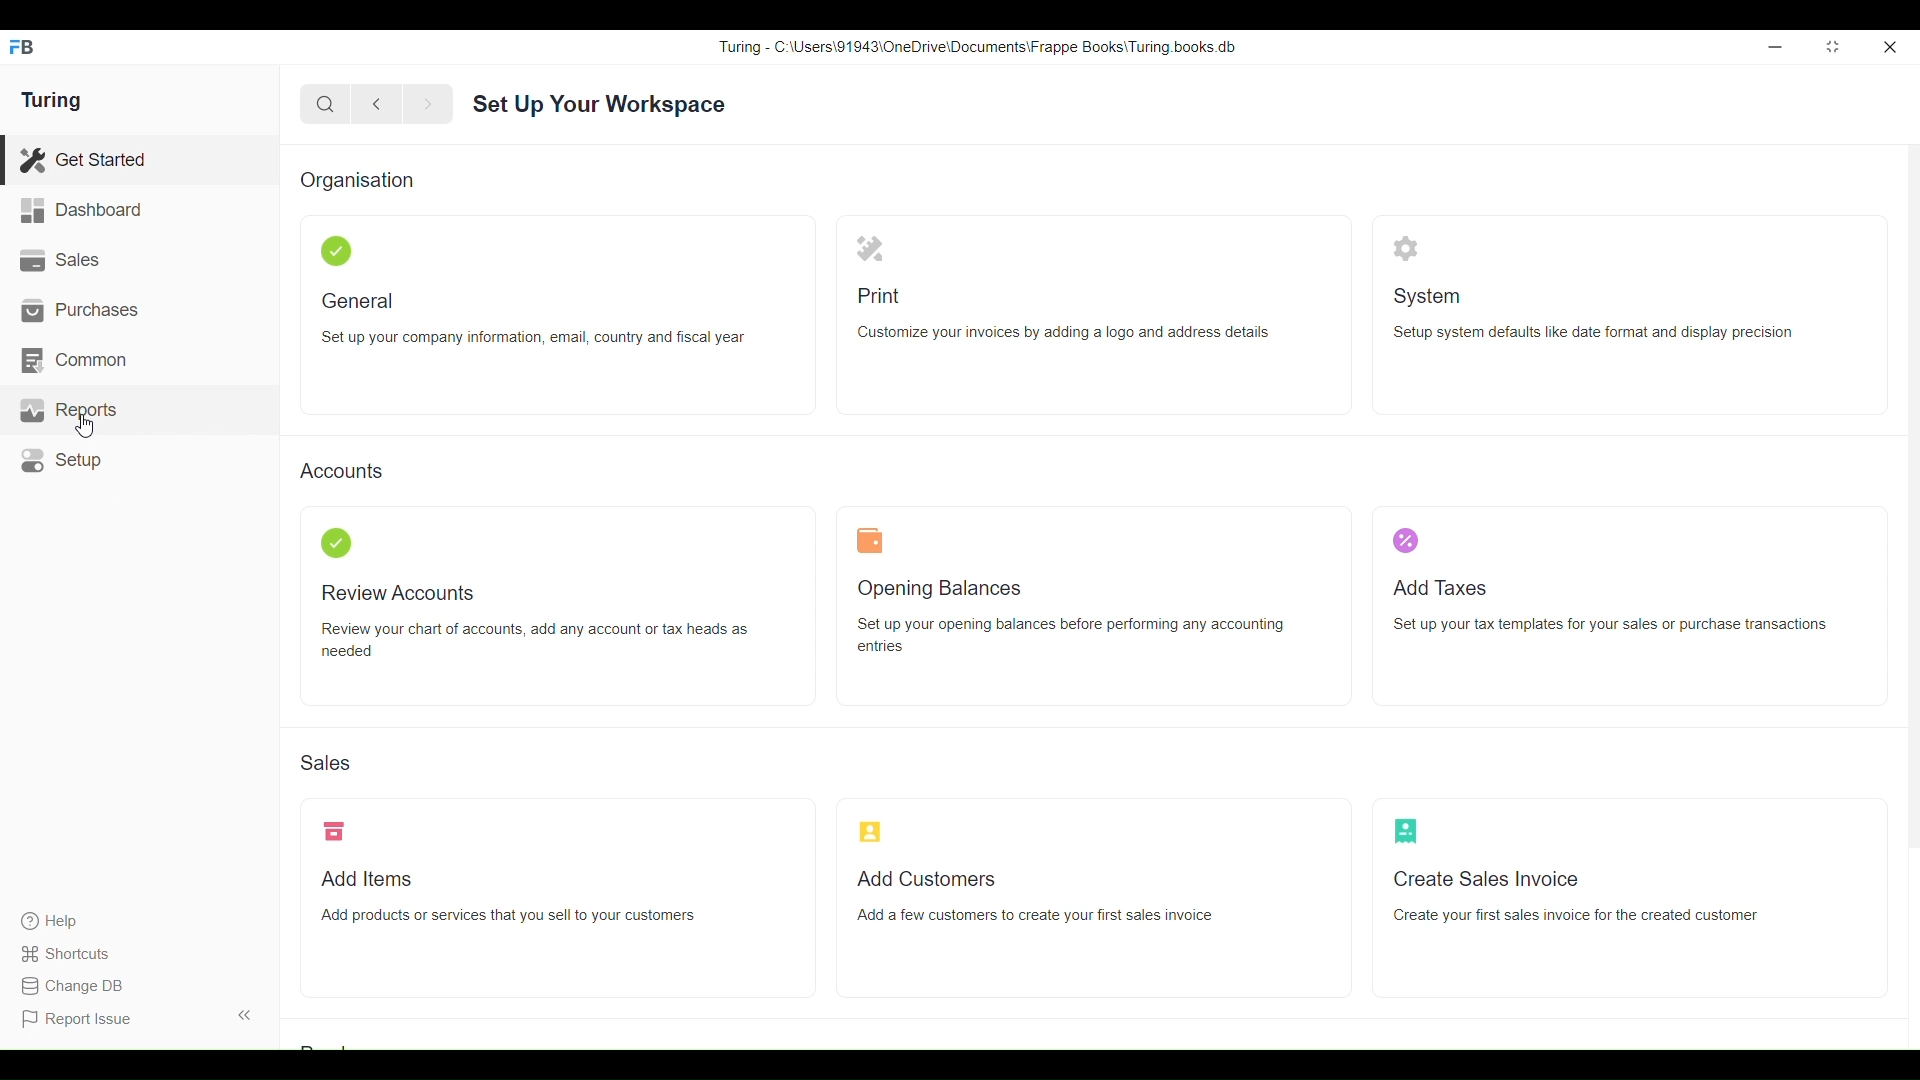 The width and height of the screenshot is (1920, 1080). Describe the element at coordinates (536, 319) in the screenshot. I see `General
Set up your company information, email, country and fiscal year` at that location.